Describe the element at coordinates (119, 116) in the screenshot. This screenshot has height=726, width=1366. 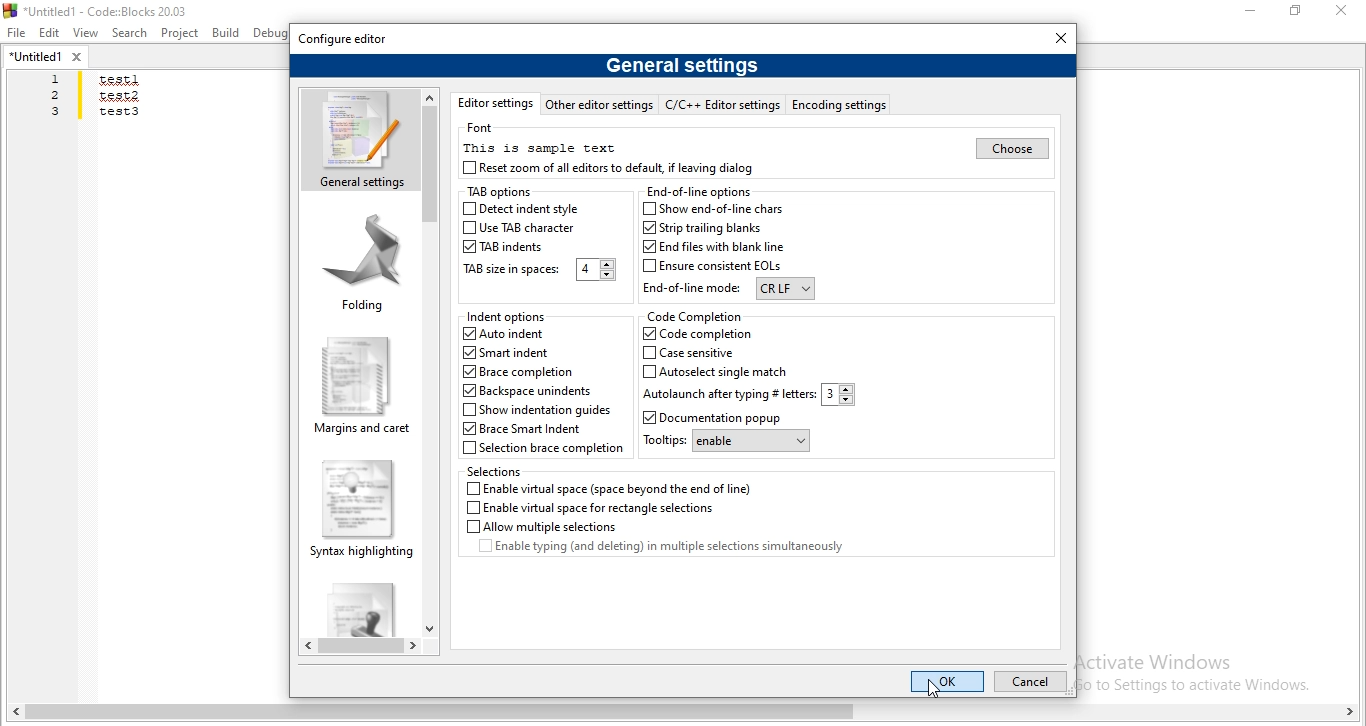
I see `test 3` at that location.